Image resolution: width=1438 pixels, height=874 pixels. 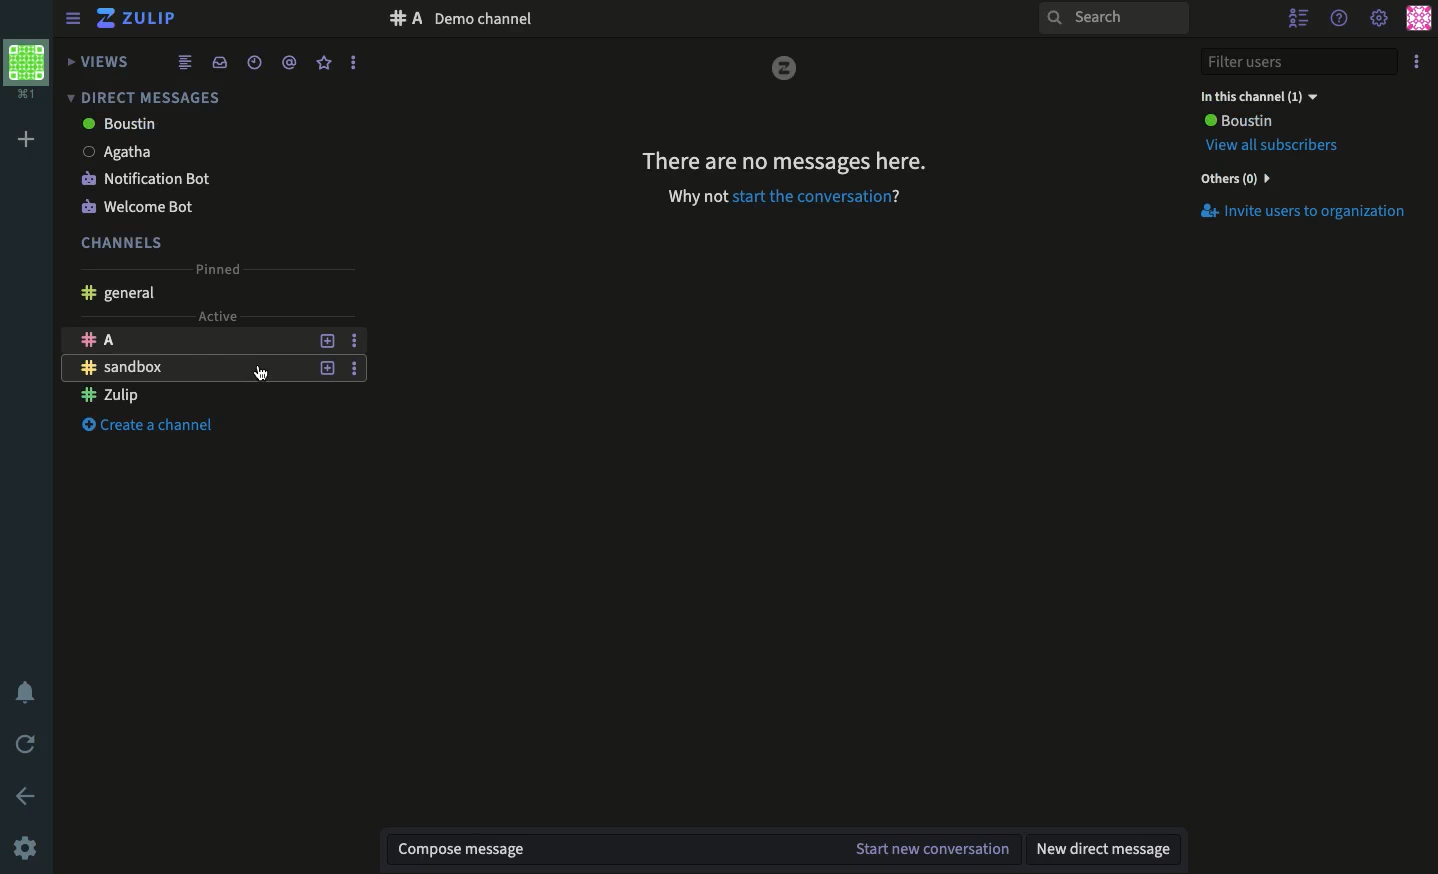 I want to click on Profile, so click(x=25, y=67).